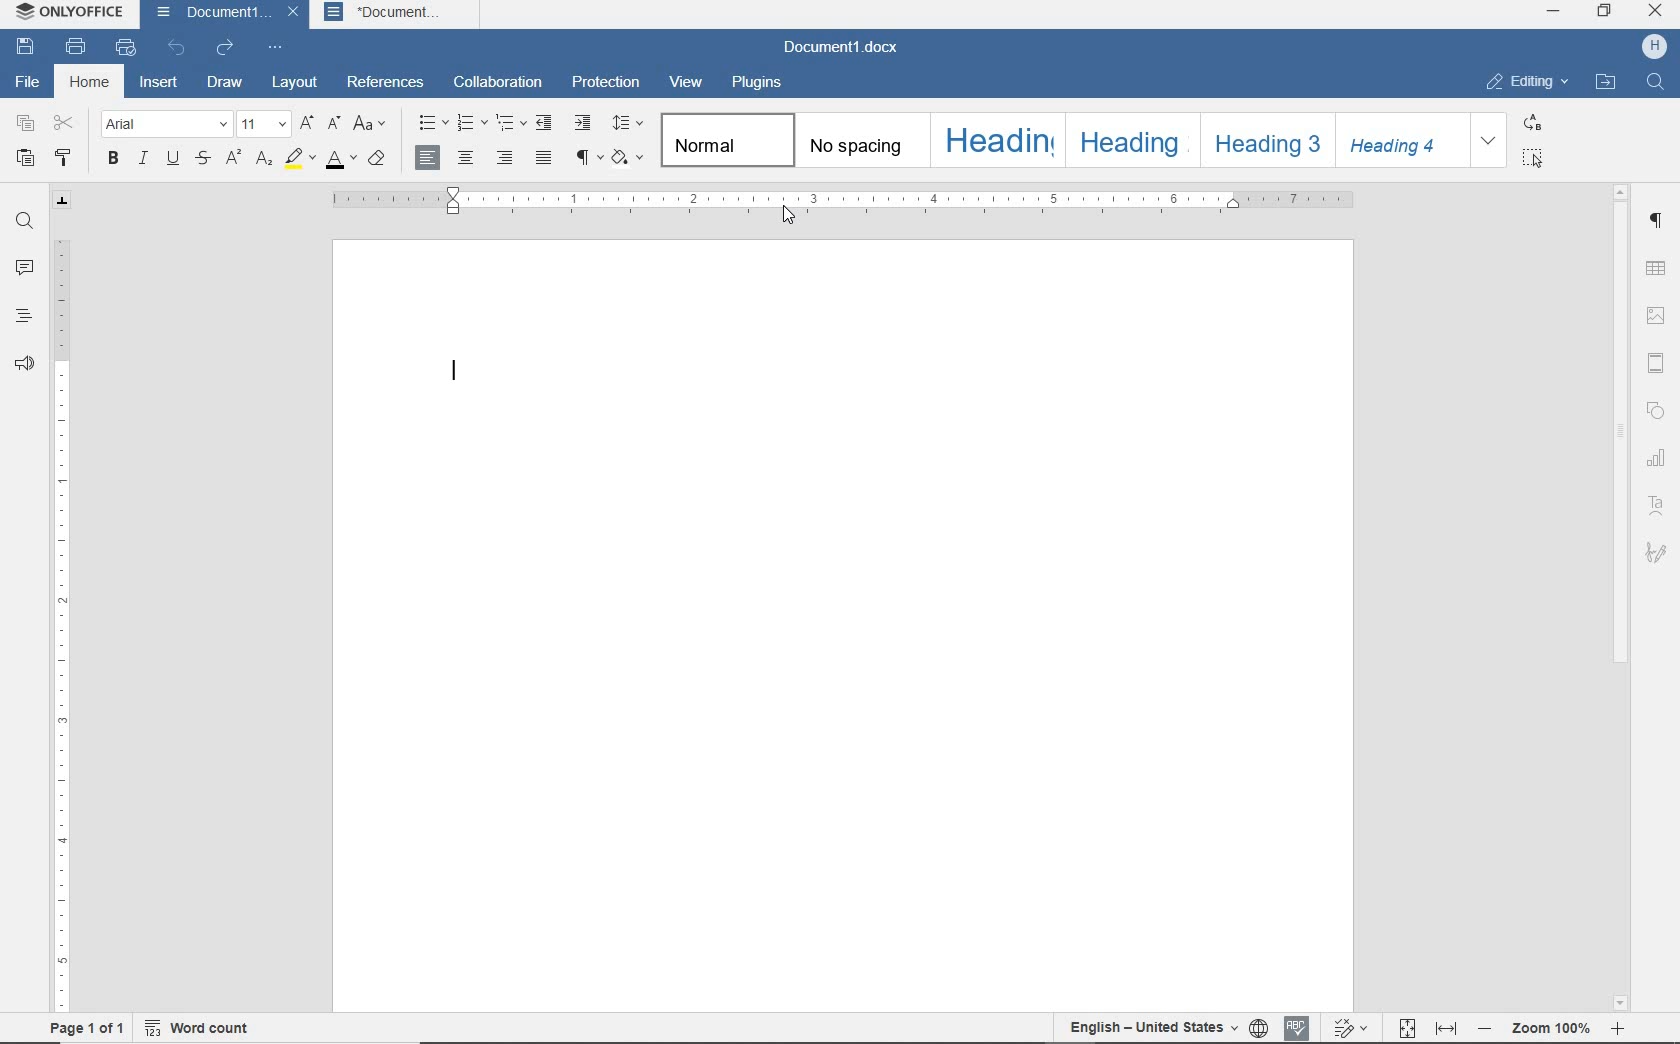 Image resolution: width=1680 pixels, height=1044 pixels. Describe the element at coordinates (171, 160) in the screenshot. I see `UNDERLINE` at that location.